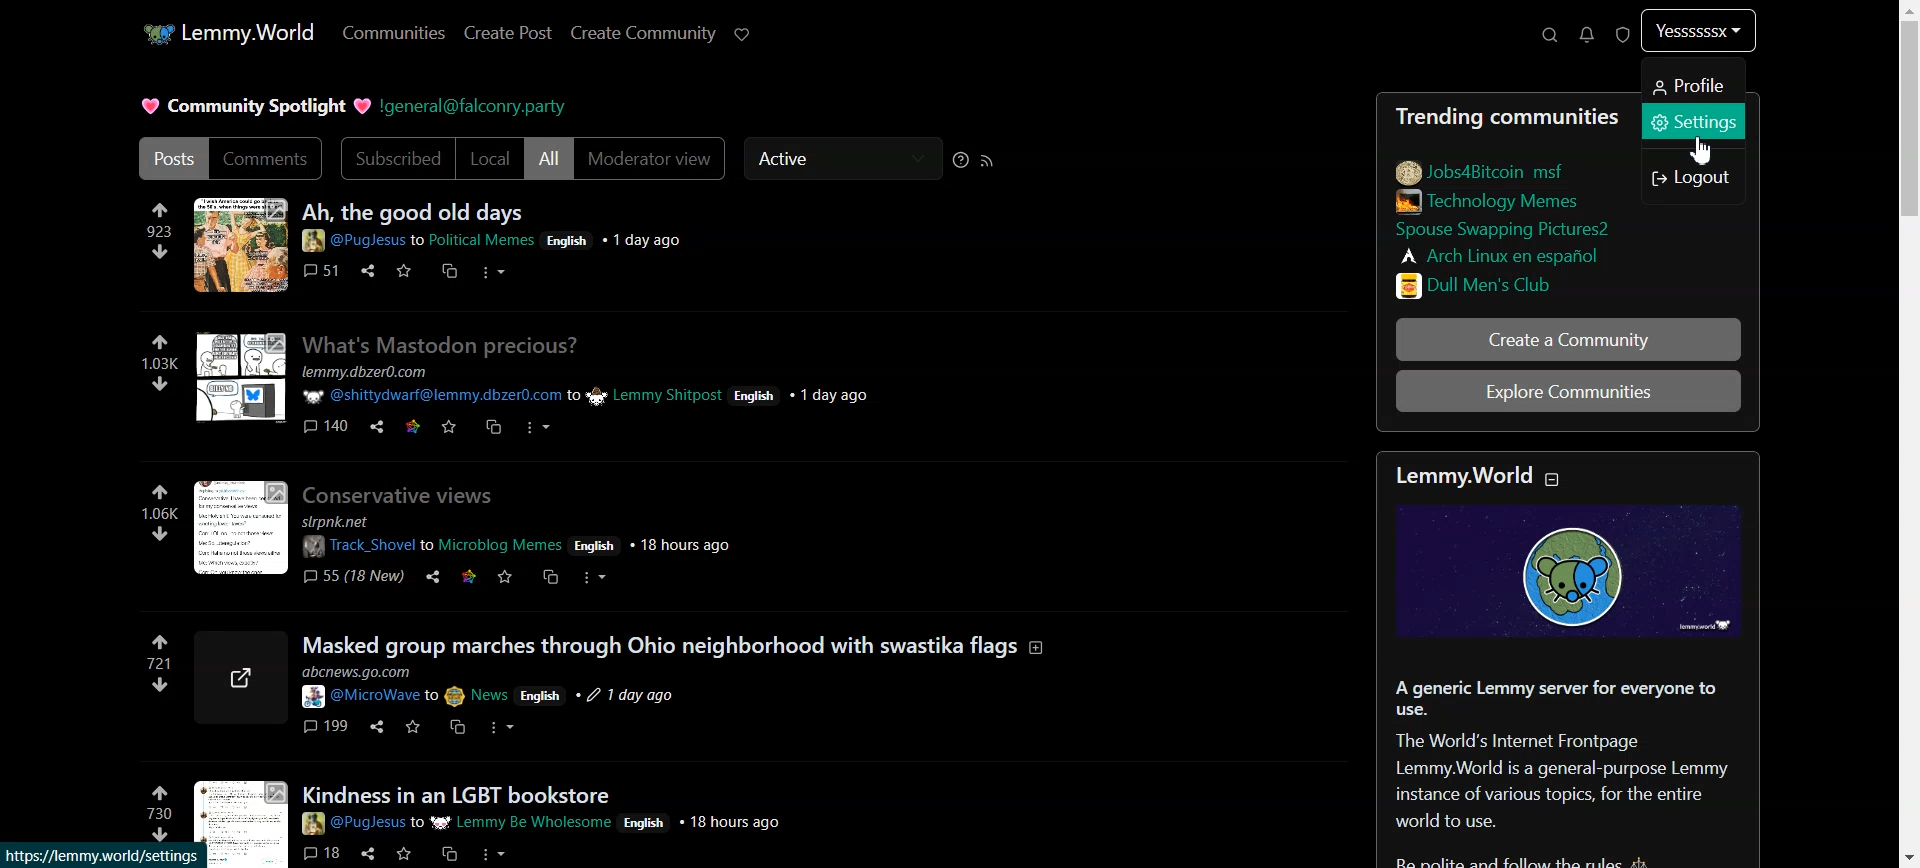 The width and height of the screenshot is (1920, 868). I want to click on link, so click(1496, 253).